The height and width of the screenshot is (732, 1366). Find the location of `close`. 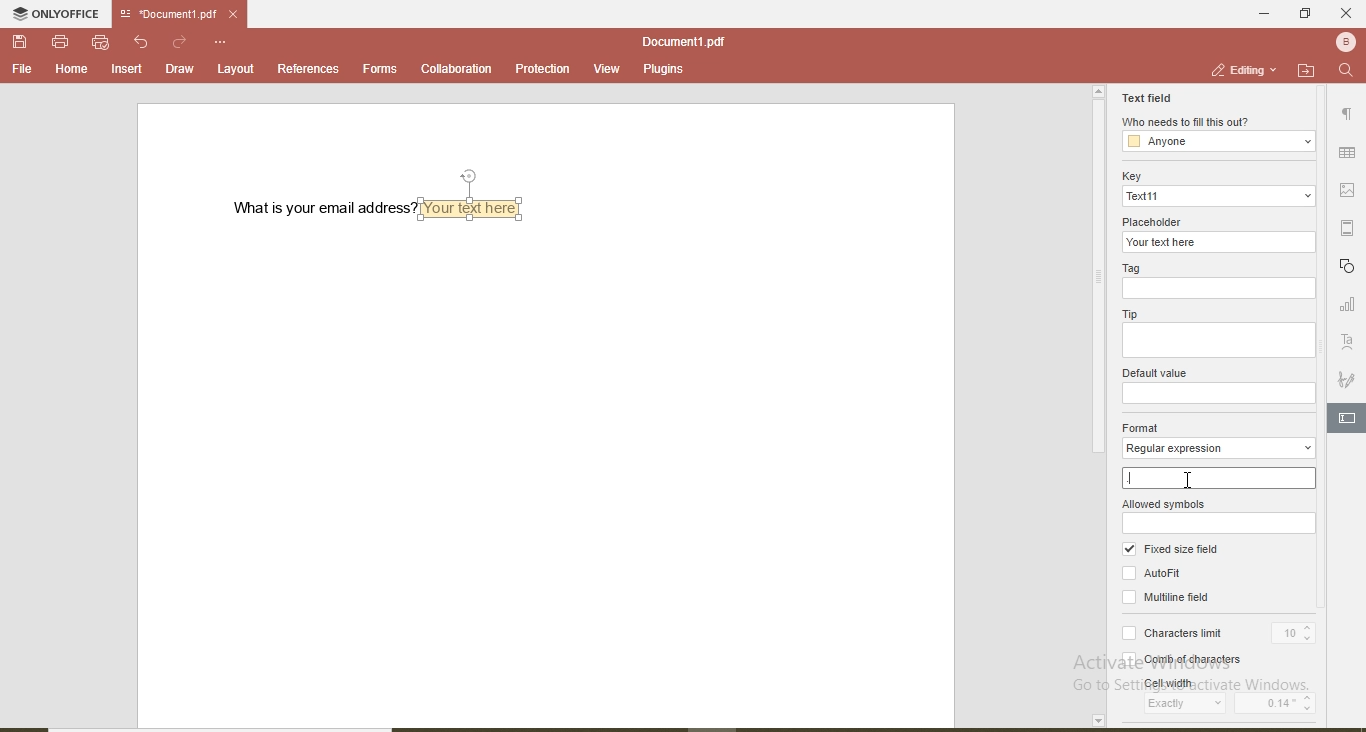

close is located at coordinates (1346, 13).